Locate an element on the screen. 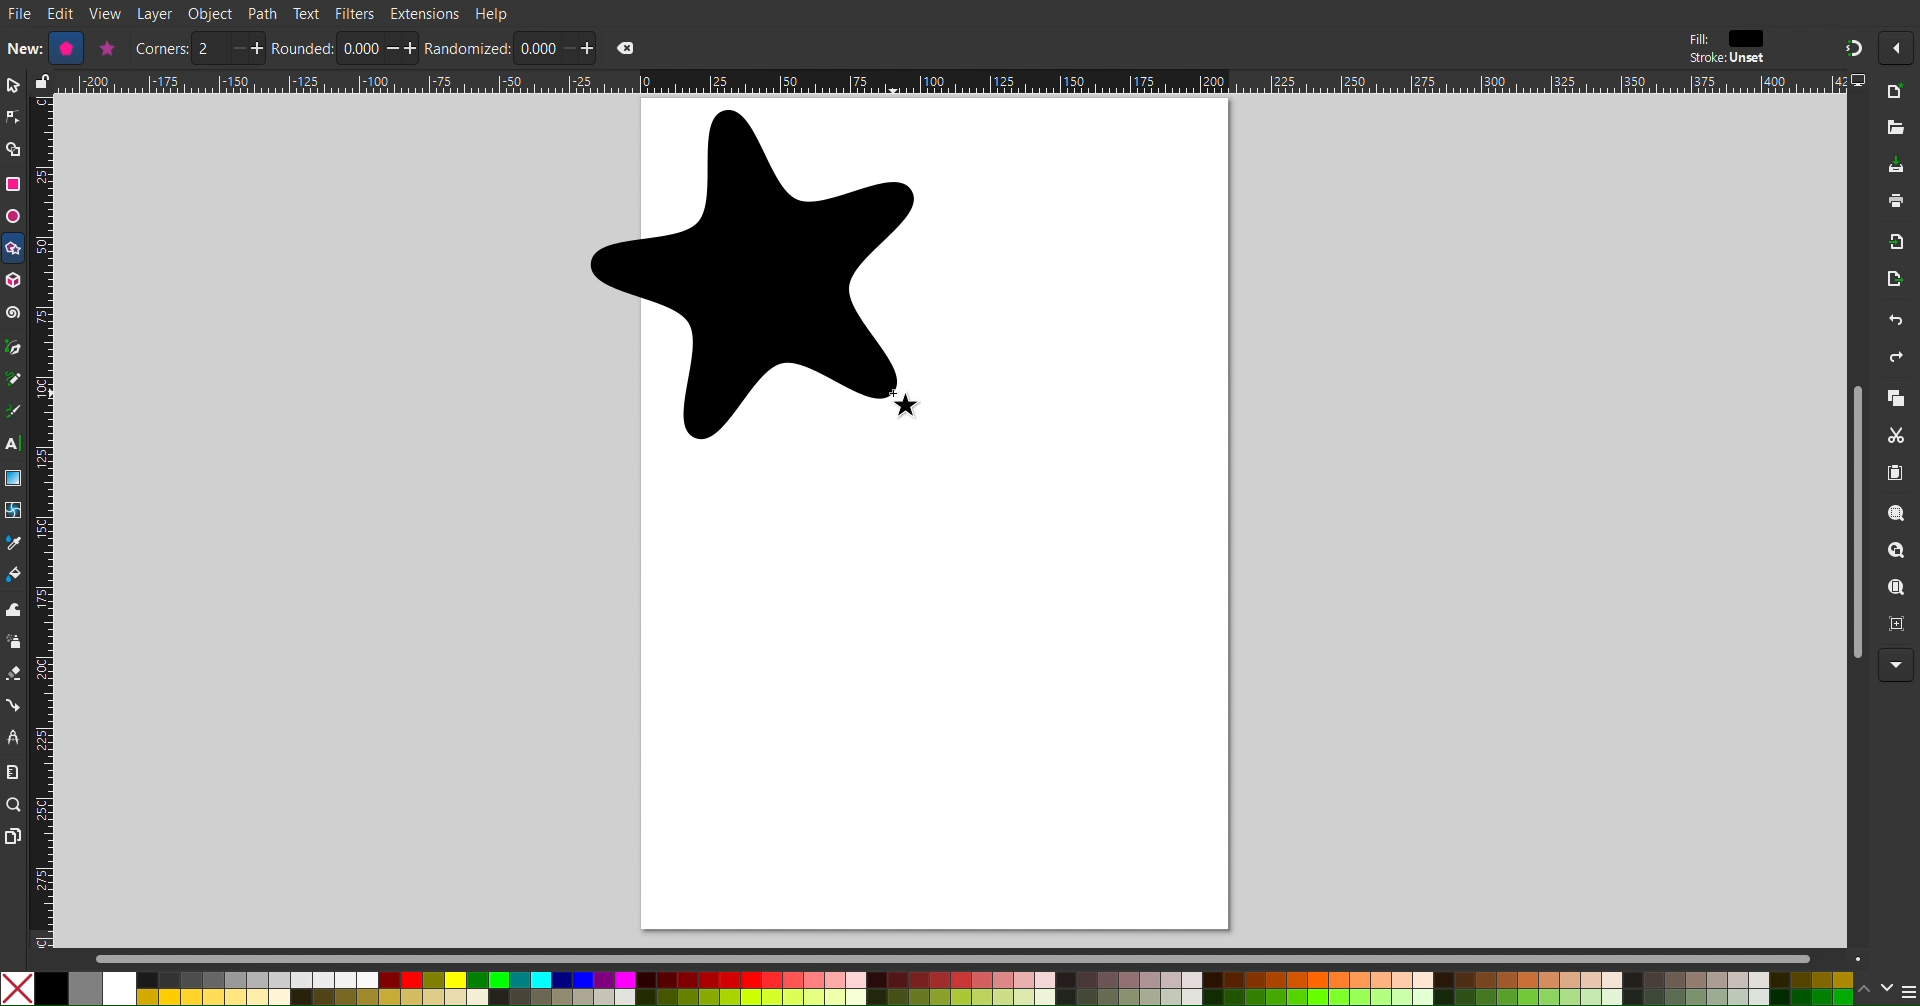 This screenshot has width=1920, height=1006. Pages is located at coordinates (12, 838).